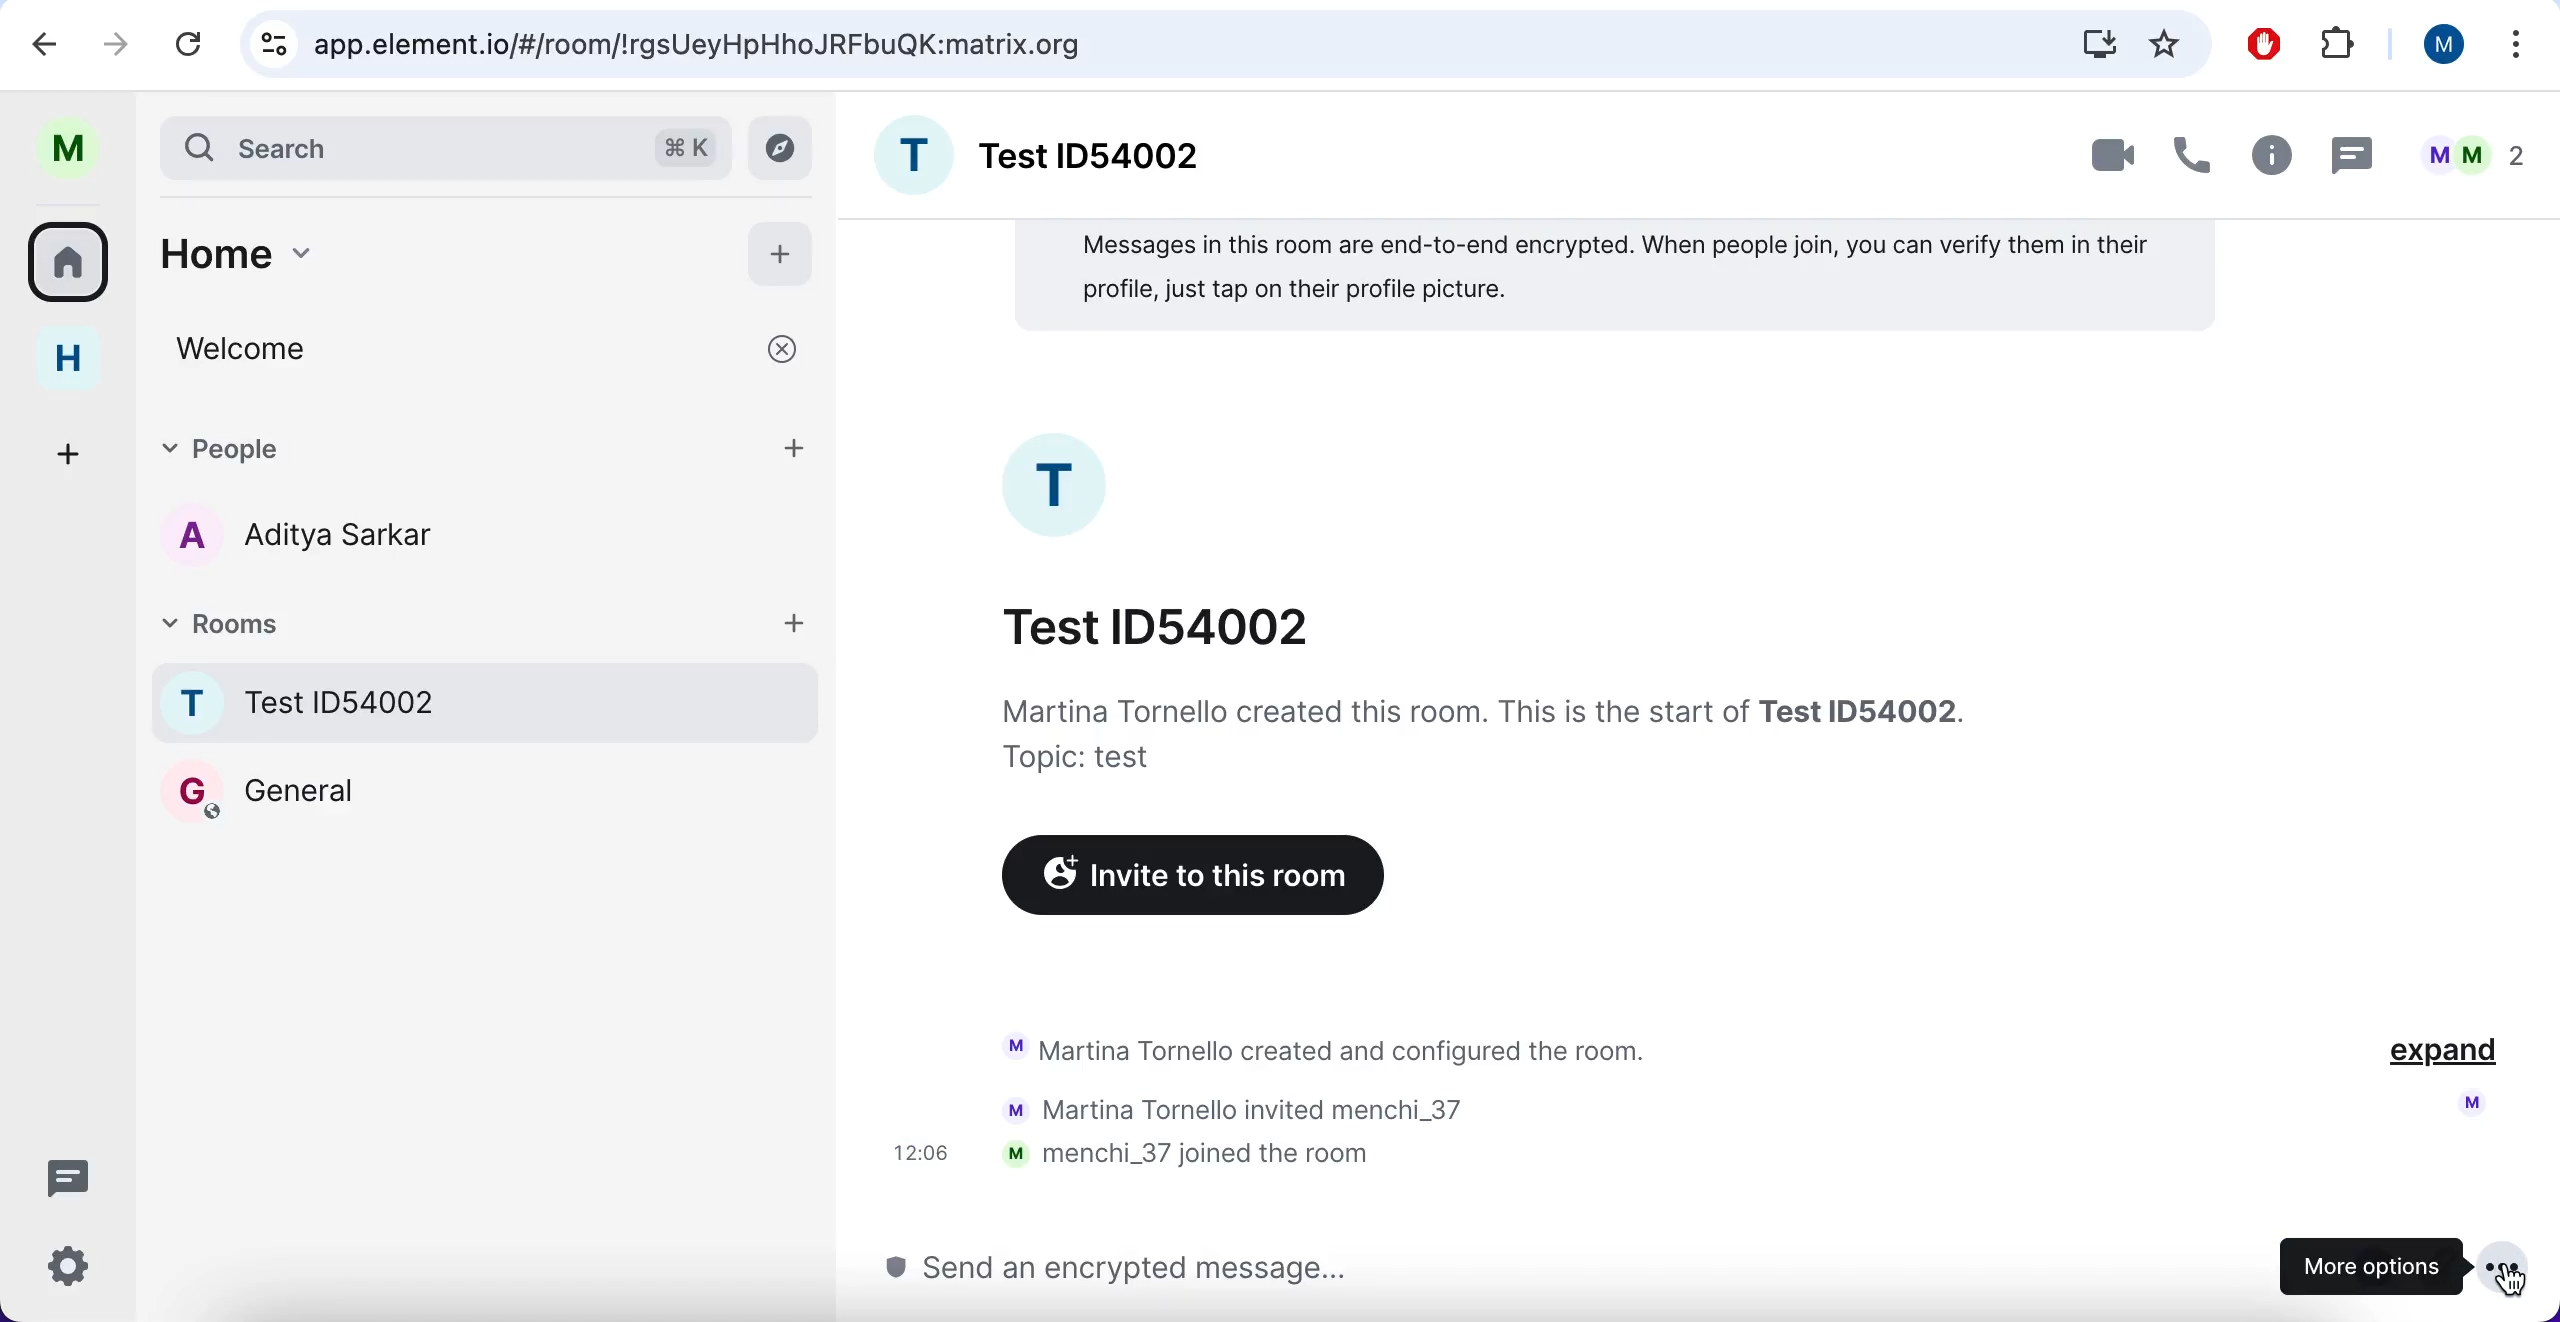  What do you see at coordinates (2354, 151) in the screenshot?
I see `thread` at bounding box center [2354, 151].